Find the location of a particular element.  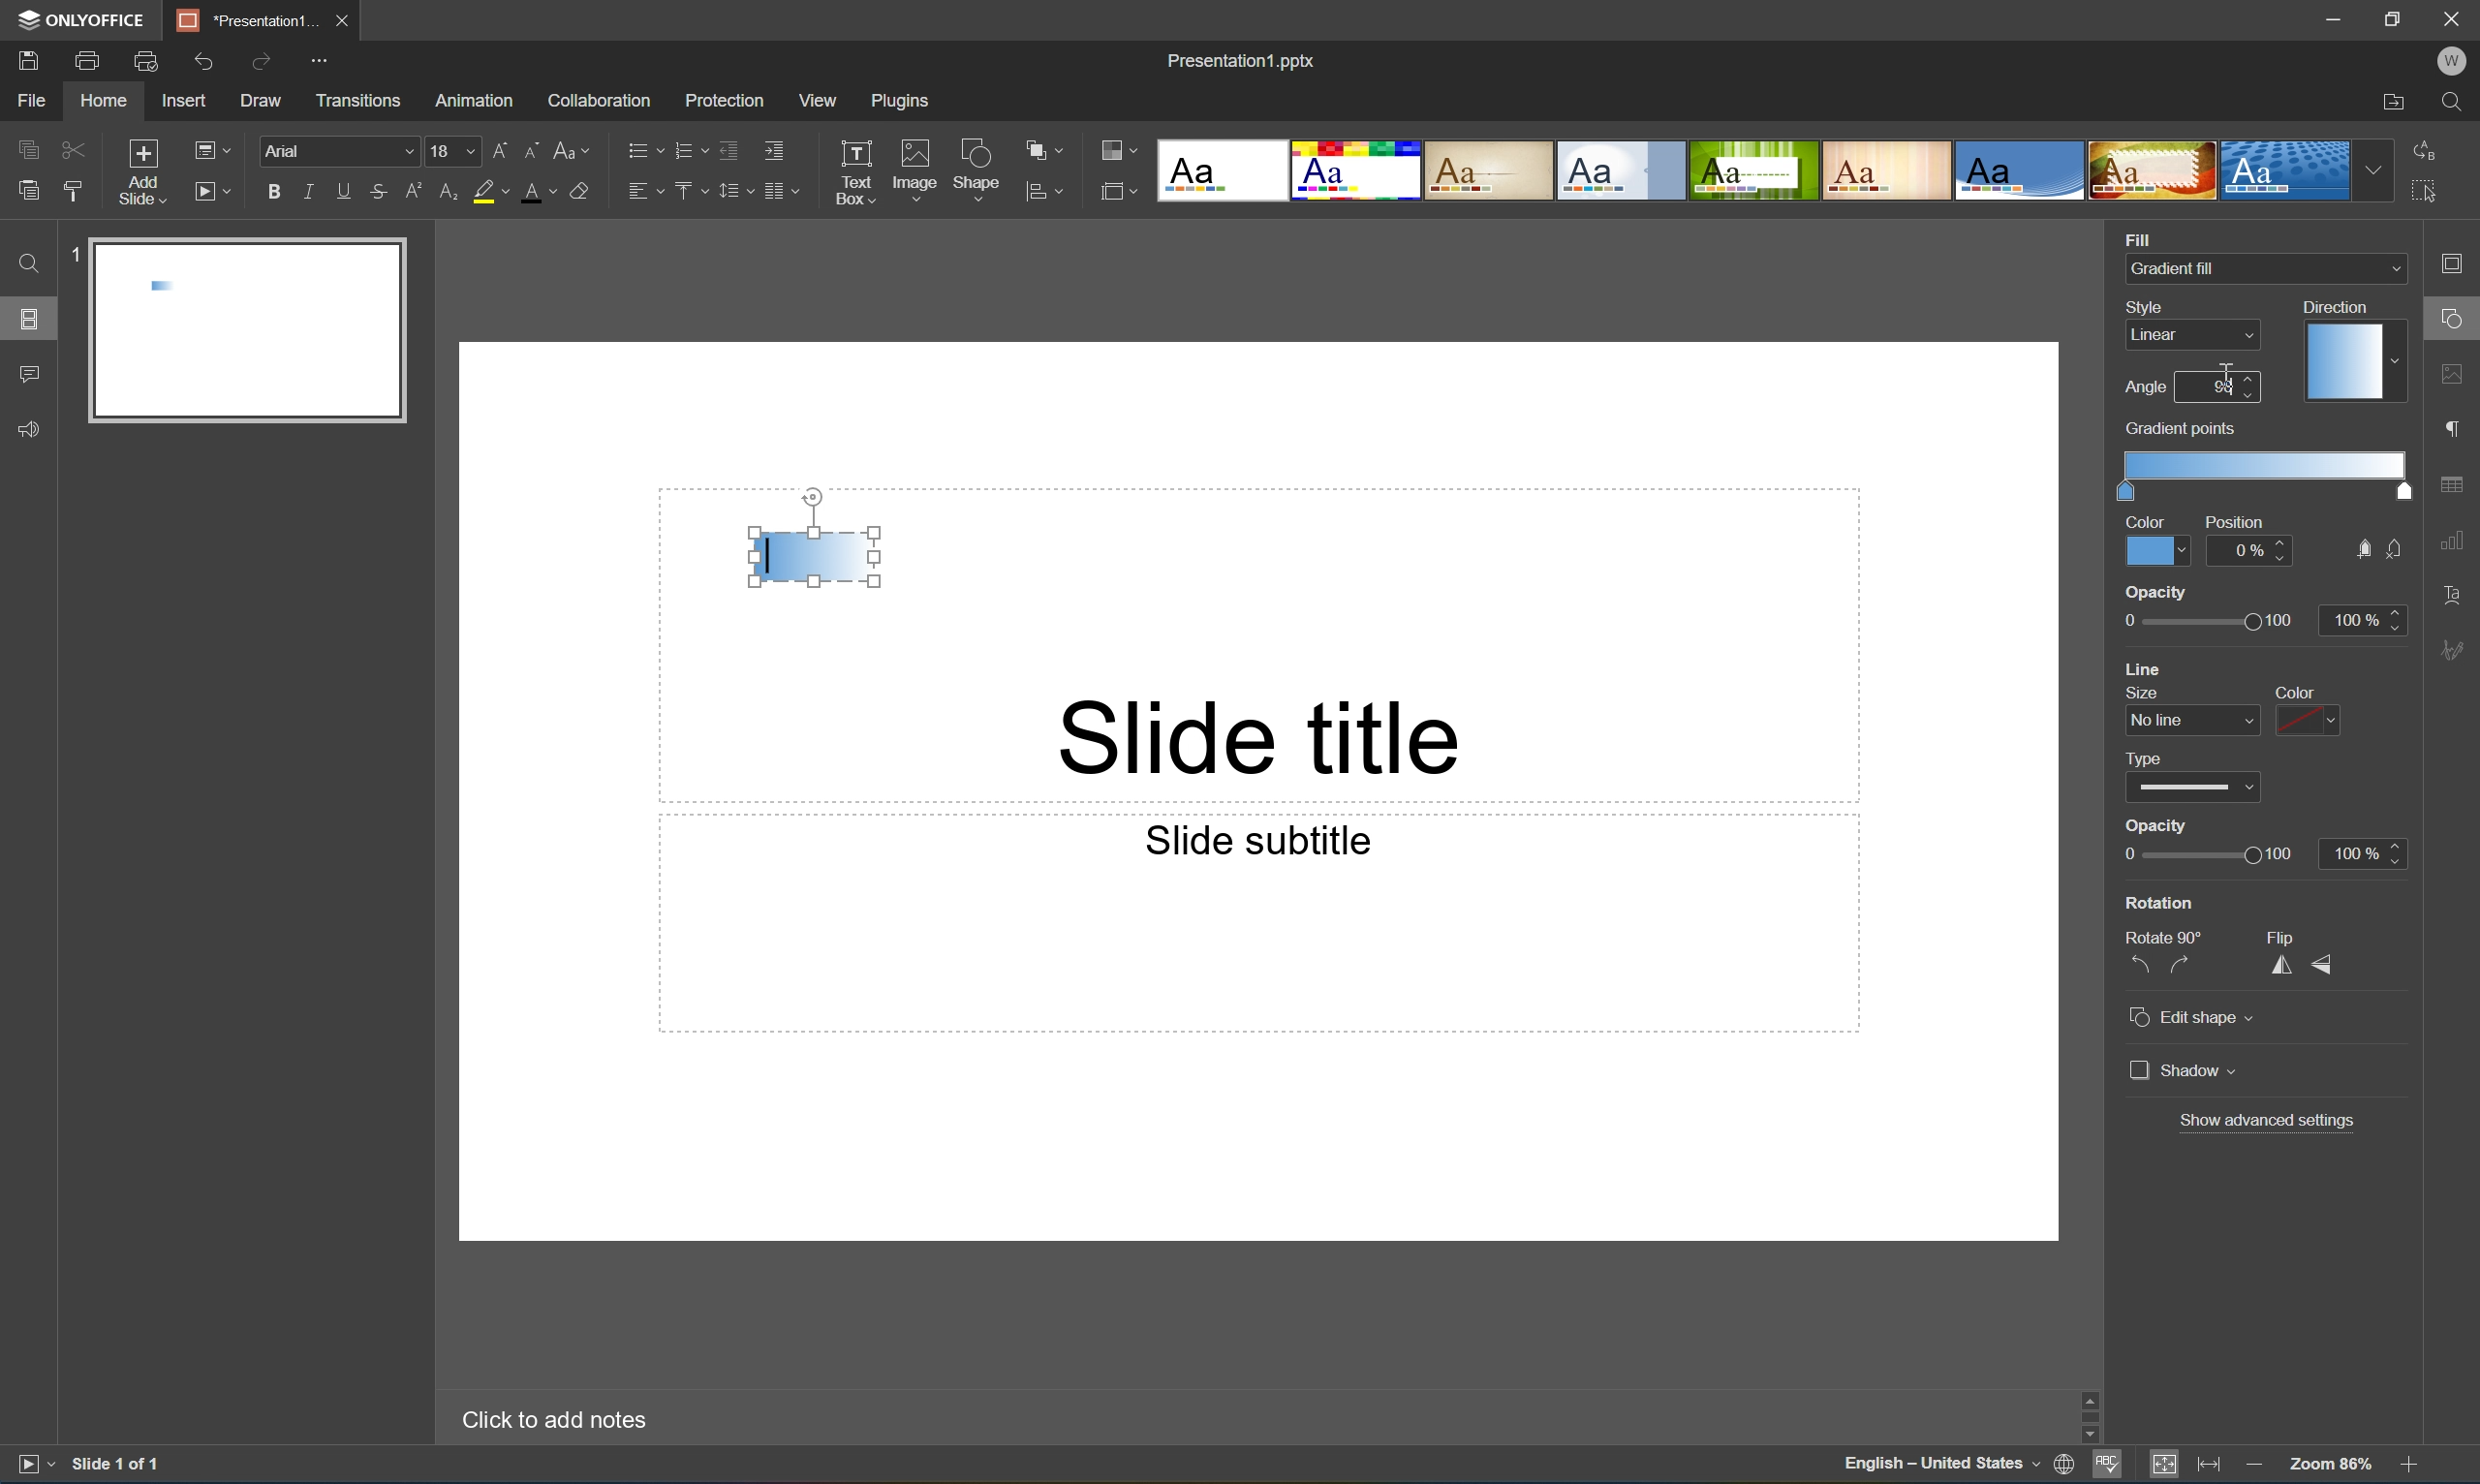

Customize quick access toolbar is located at coordinates (326, 58).